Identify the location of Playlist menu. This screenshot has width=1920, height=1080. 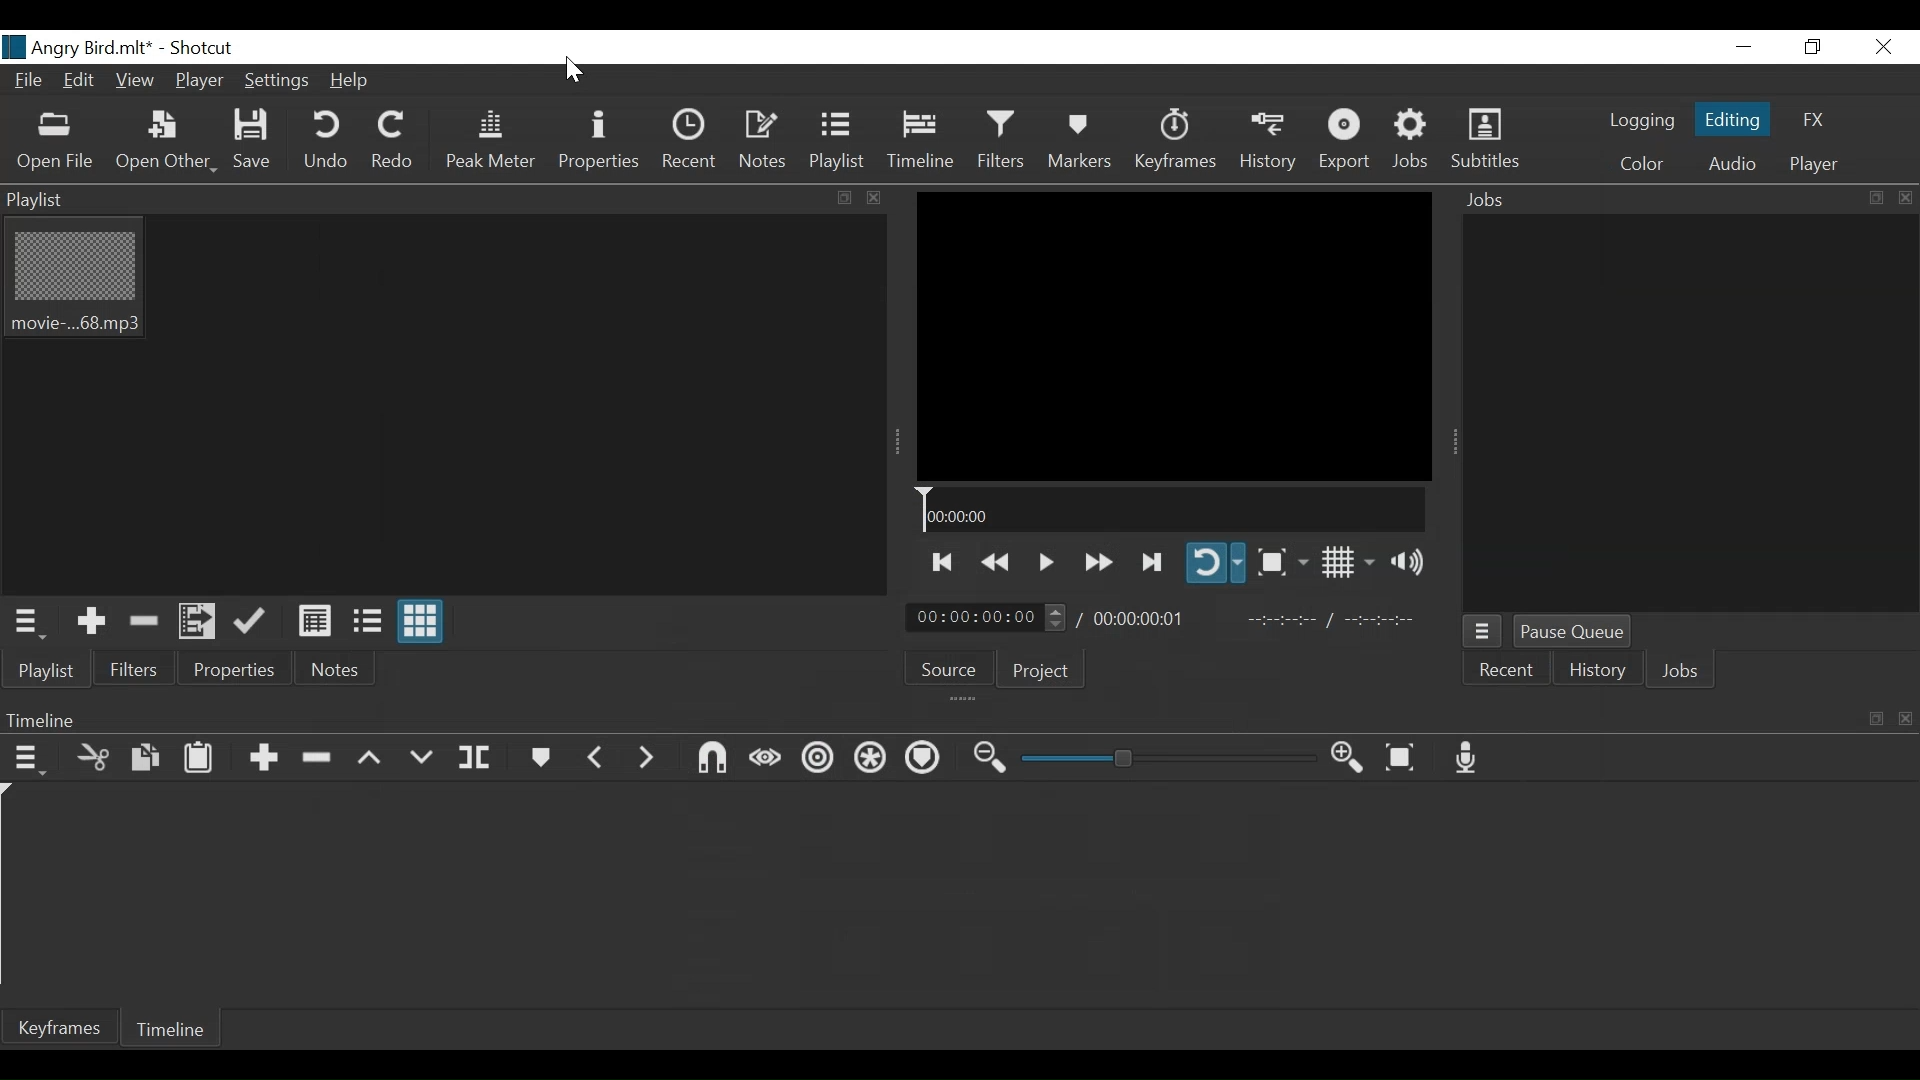
(35, 621).